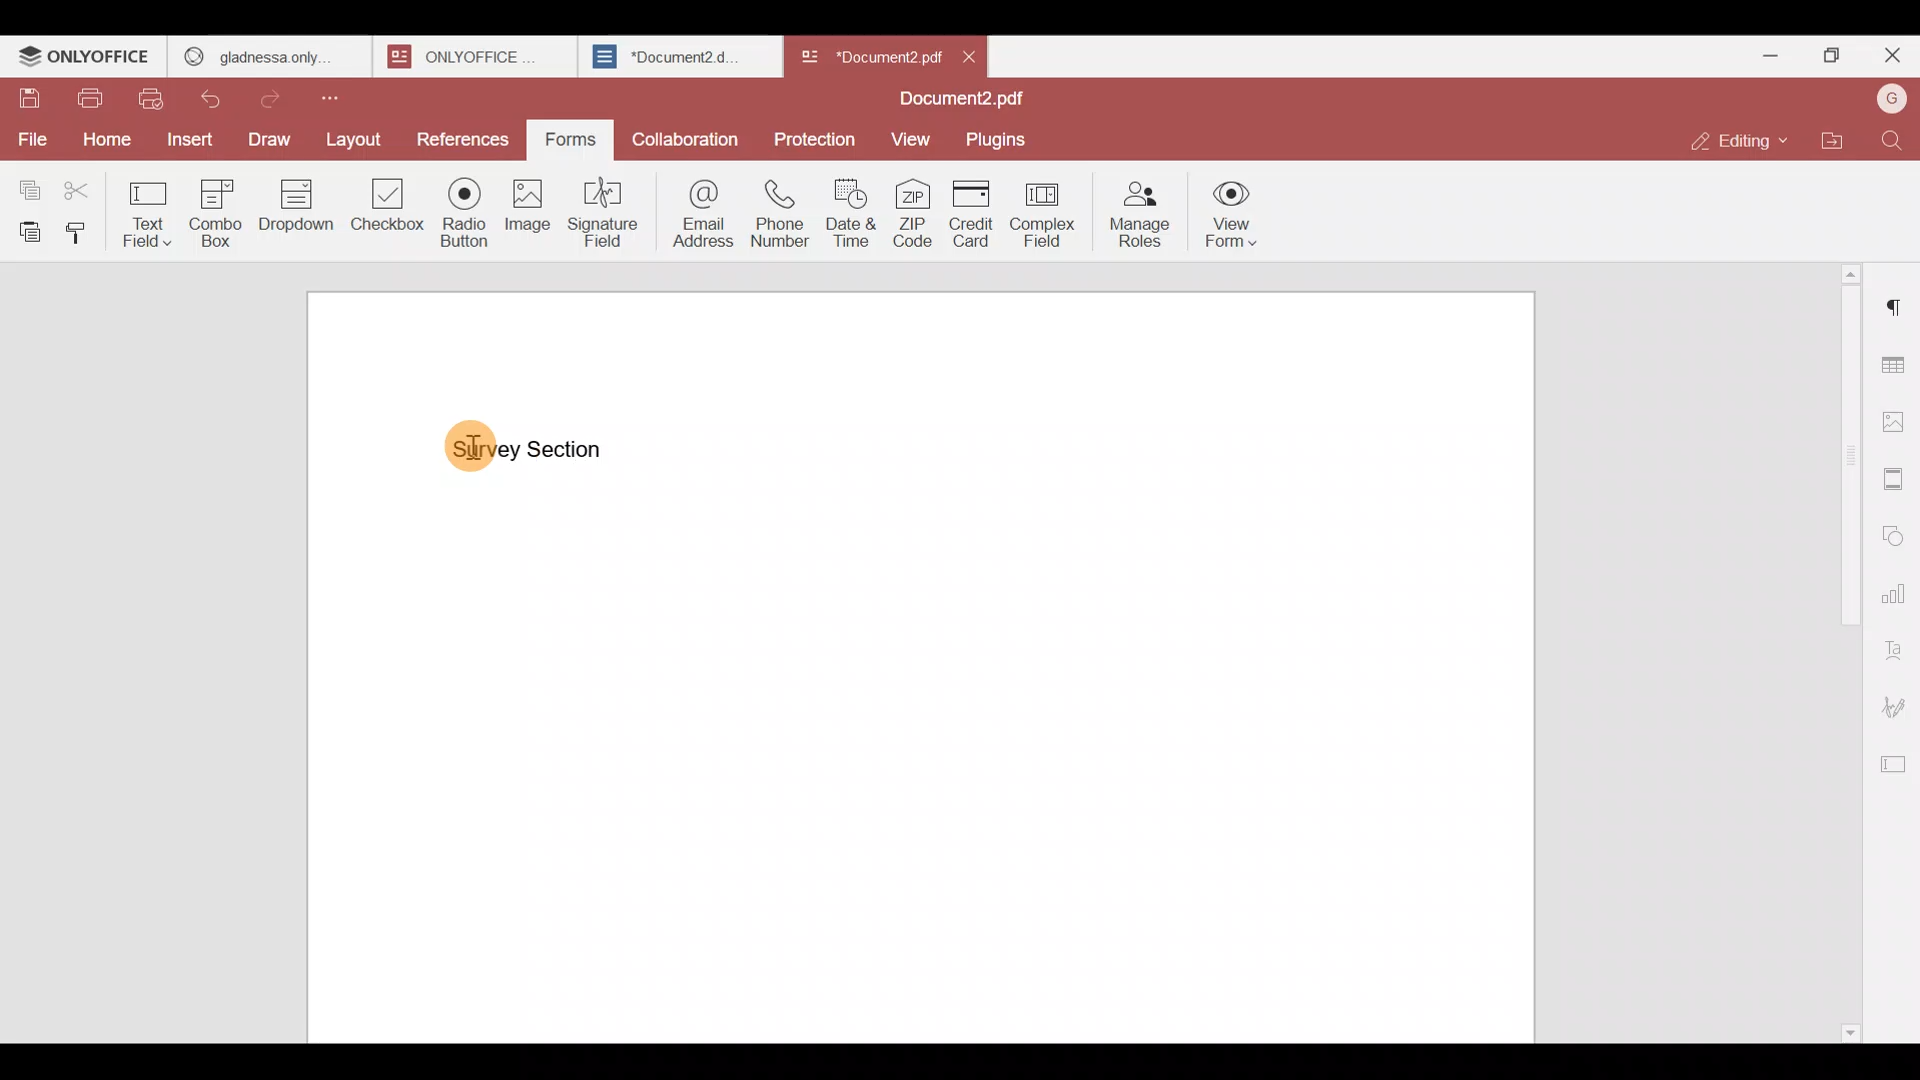 This screenshot has height=1080, width=1920. I want to click on ZIP code, so click(916, 211).